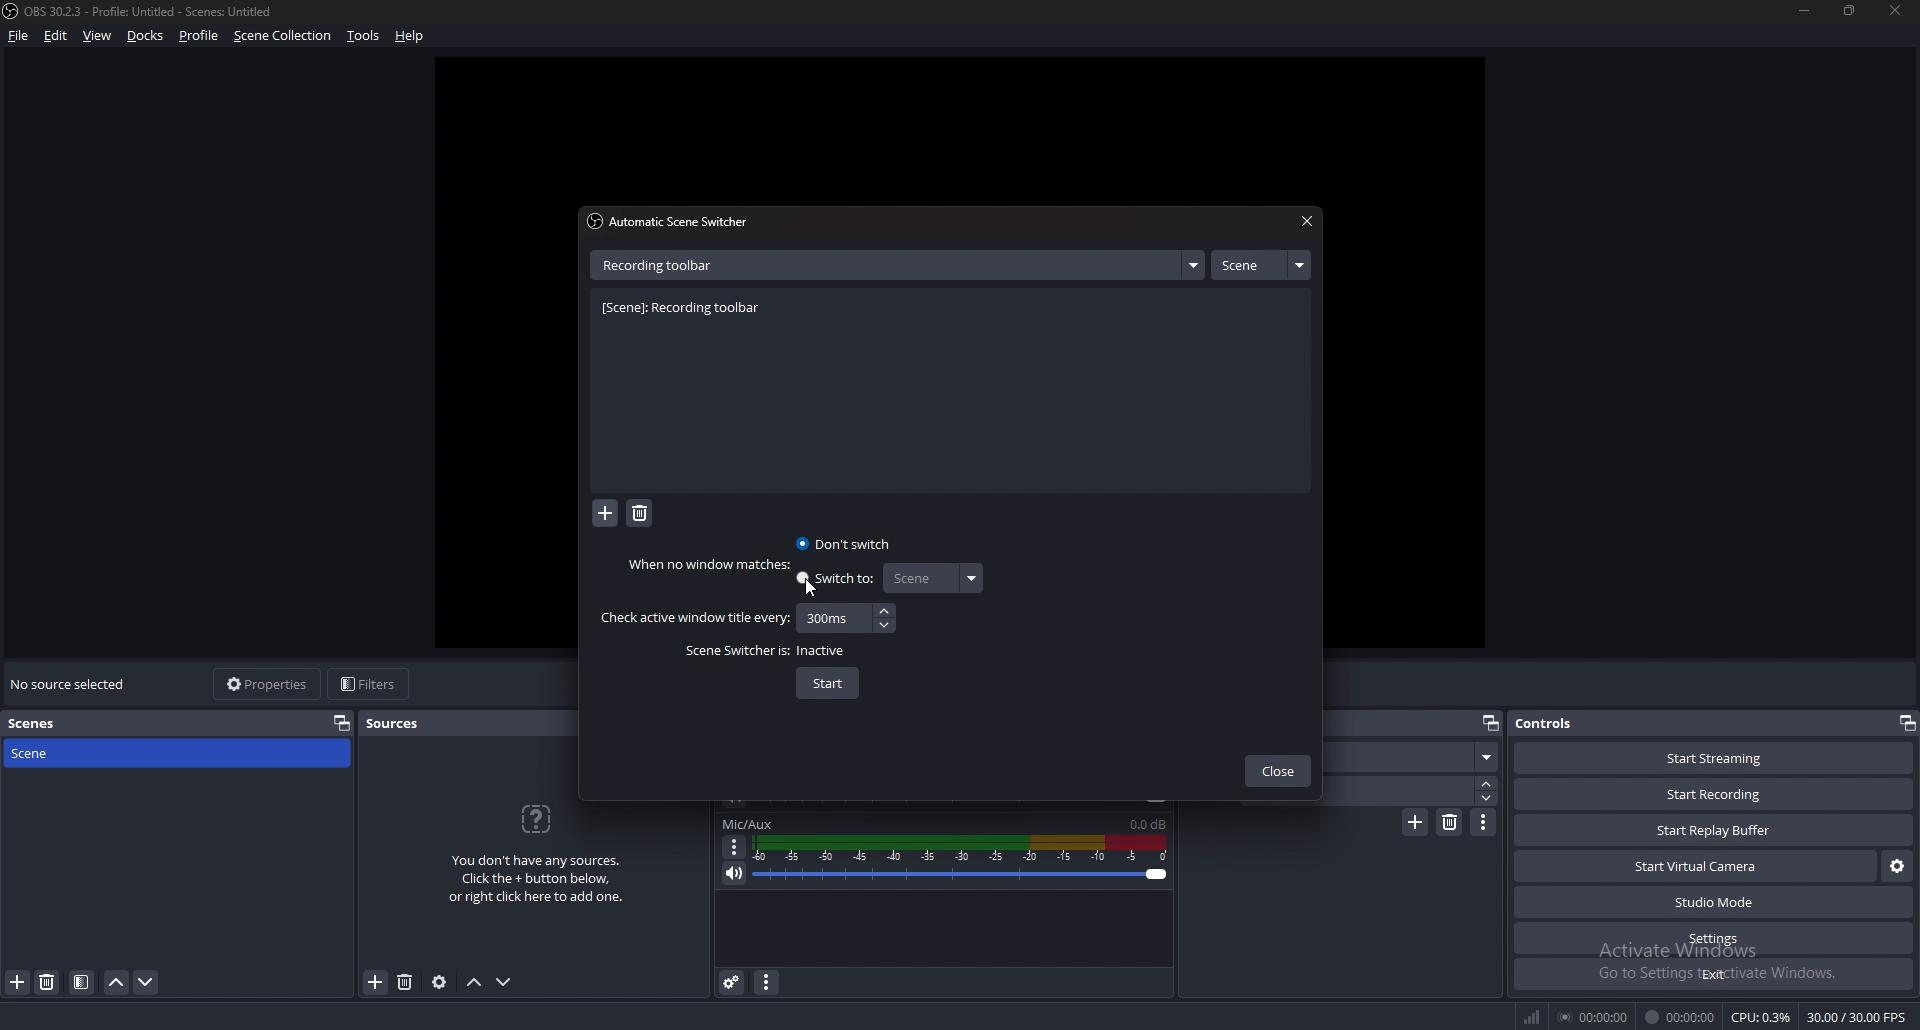 The width and height of the screenshot is (1920, 1030). I want to click on cpu, so click(1761, 1017).